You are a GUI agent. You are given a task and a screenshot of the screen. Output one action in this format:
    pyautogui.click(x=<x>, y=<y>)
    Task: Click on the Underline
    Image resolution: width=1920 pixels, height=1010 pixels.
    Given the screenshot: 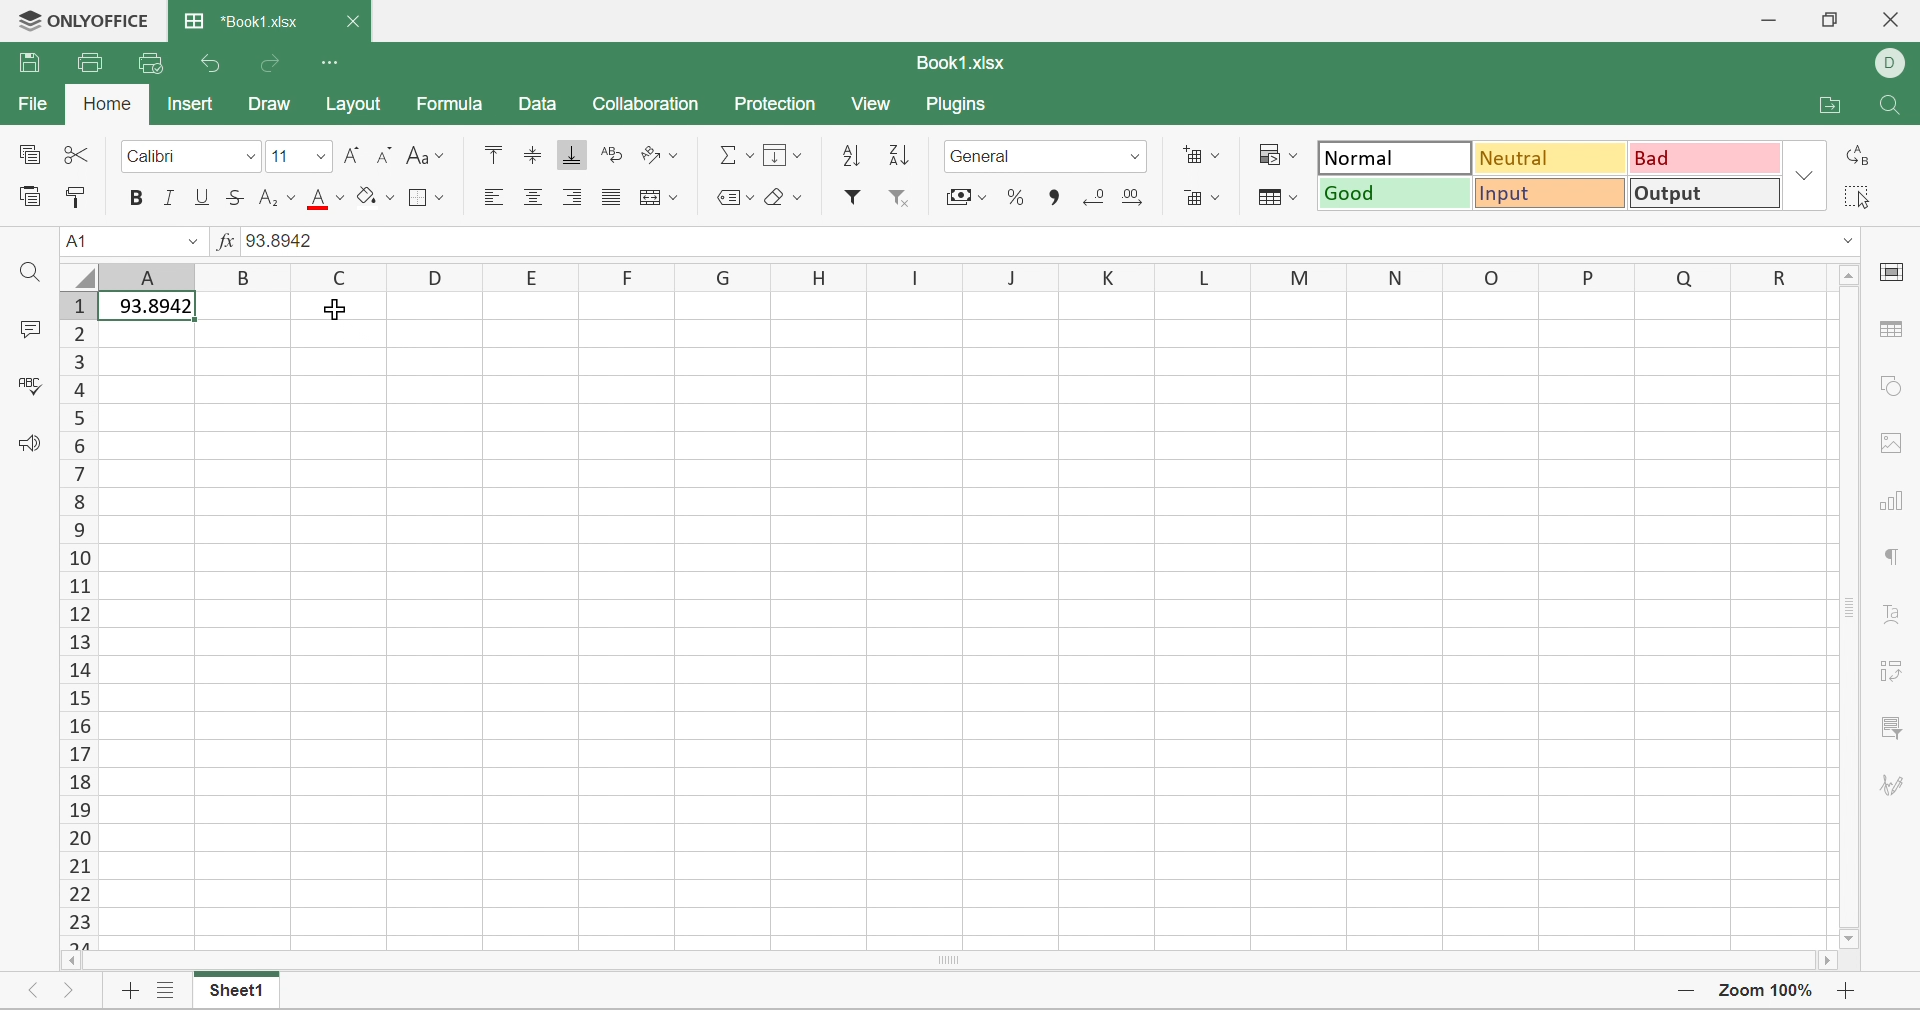 What is the action you would take?
    pyautogui.click(x=203, y=197)
    